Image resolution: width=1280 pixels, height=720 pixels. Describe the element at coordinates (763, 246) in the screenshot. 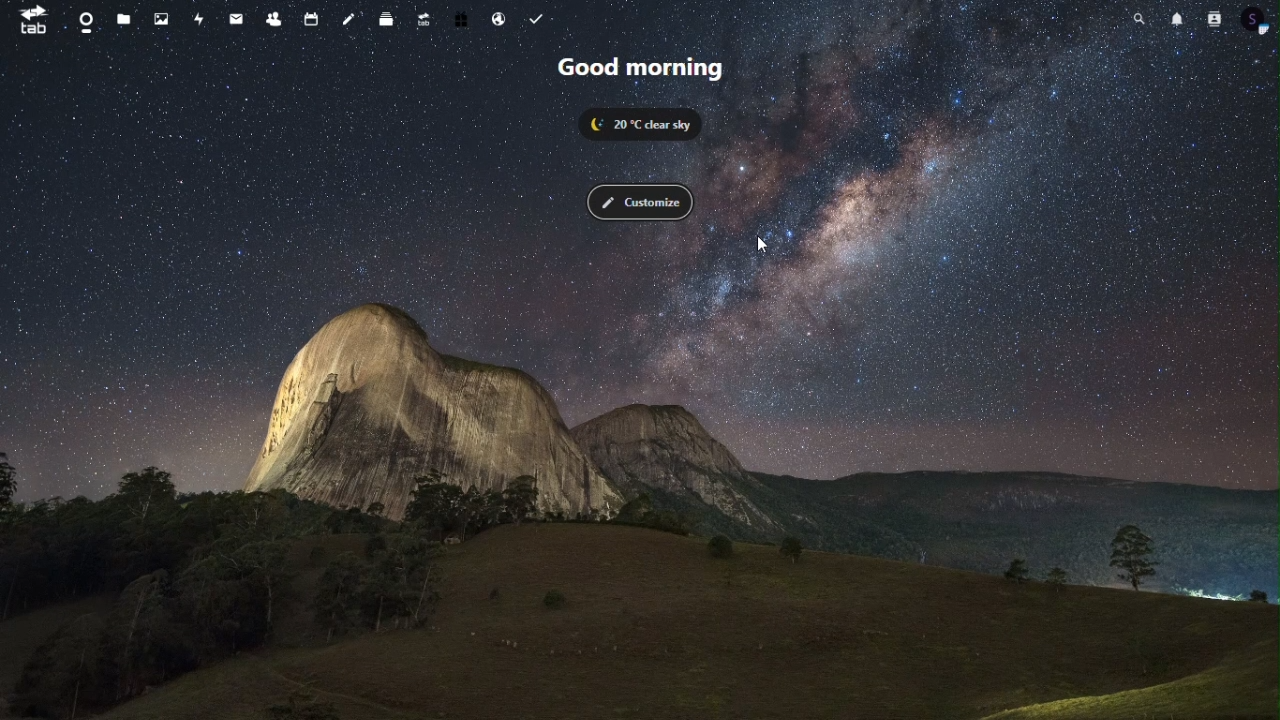

I see `Cursor` at that location.